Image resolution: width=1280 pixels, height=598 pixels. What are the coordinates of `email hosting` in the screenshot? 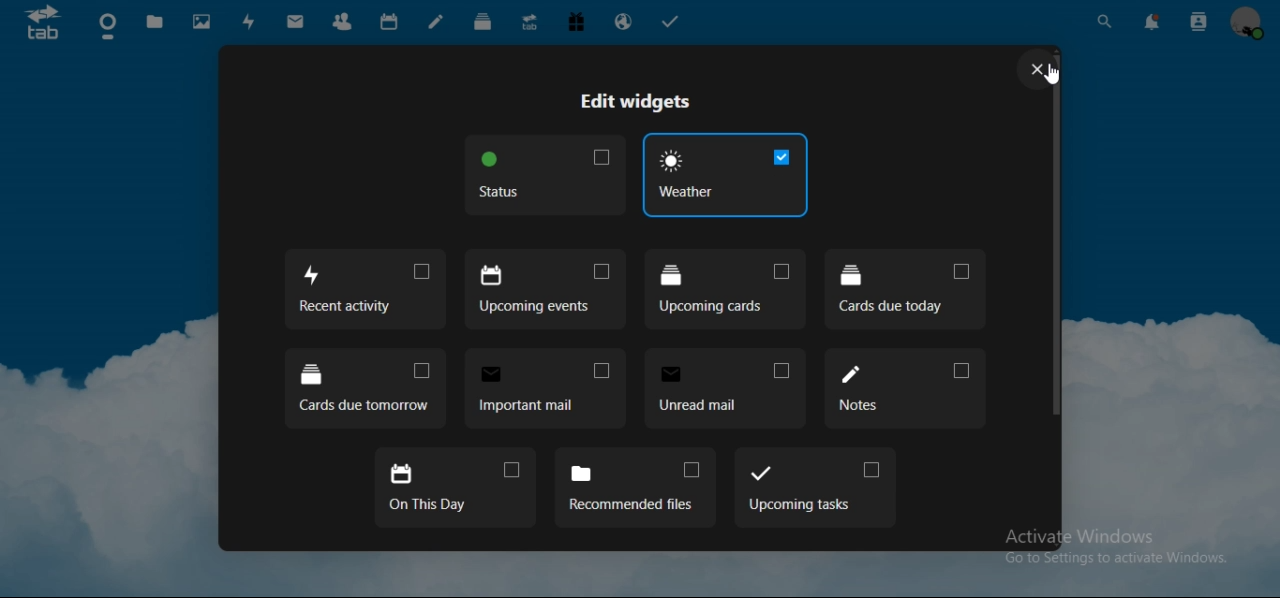 It's located at (623, 22).